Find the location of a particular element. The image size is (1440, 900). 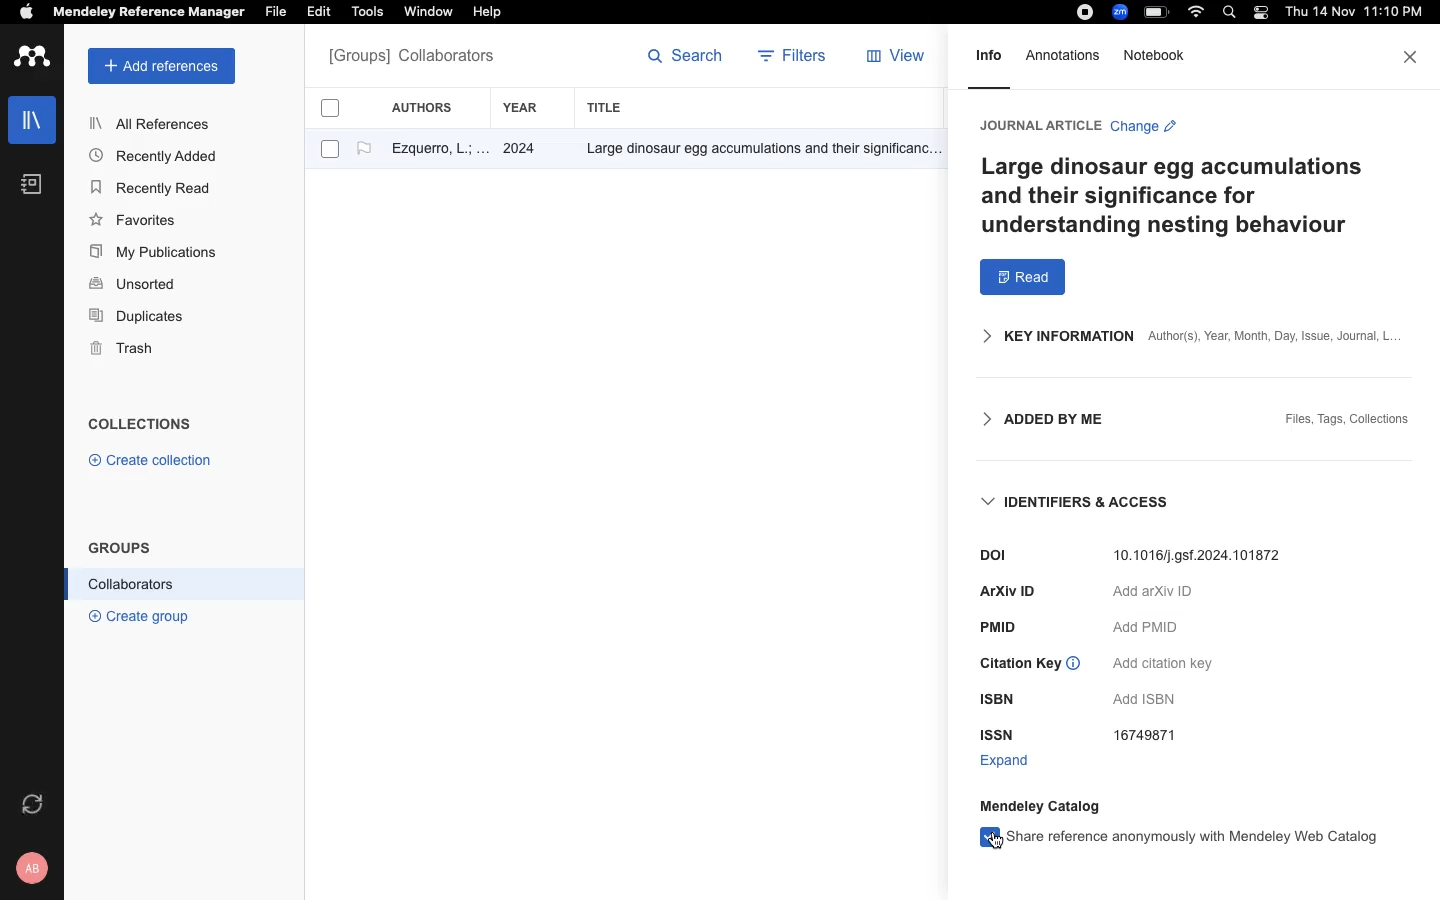

Add citation key is located at coordinates (1162, 665).